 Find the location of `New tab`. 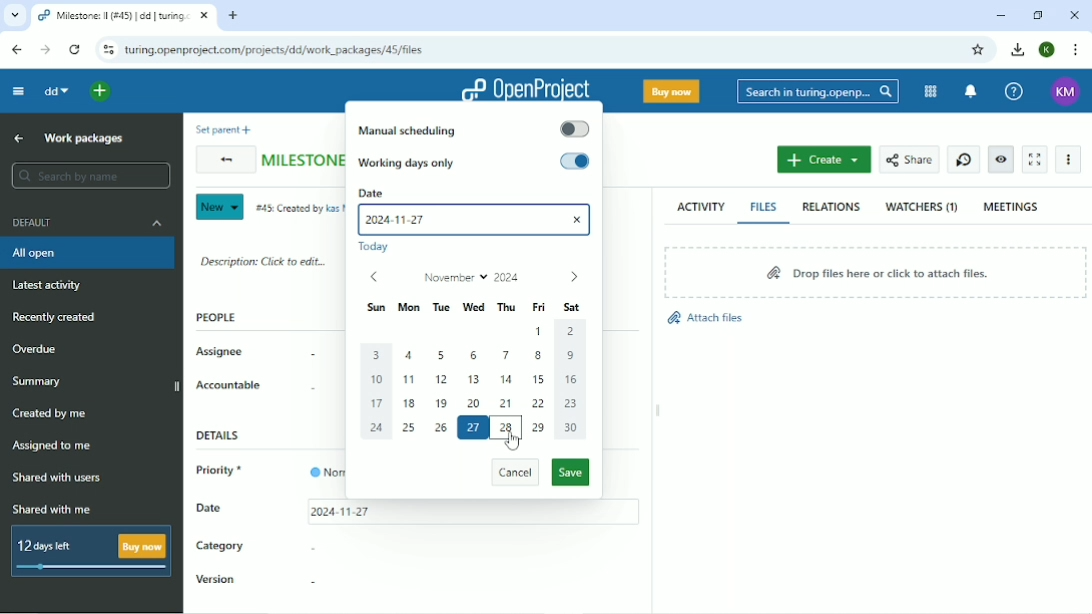

New tab is located at coordinates (233, 16).